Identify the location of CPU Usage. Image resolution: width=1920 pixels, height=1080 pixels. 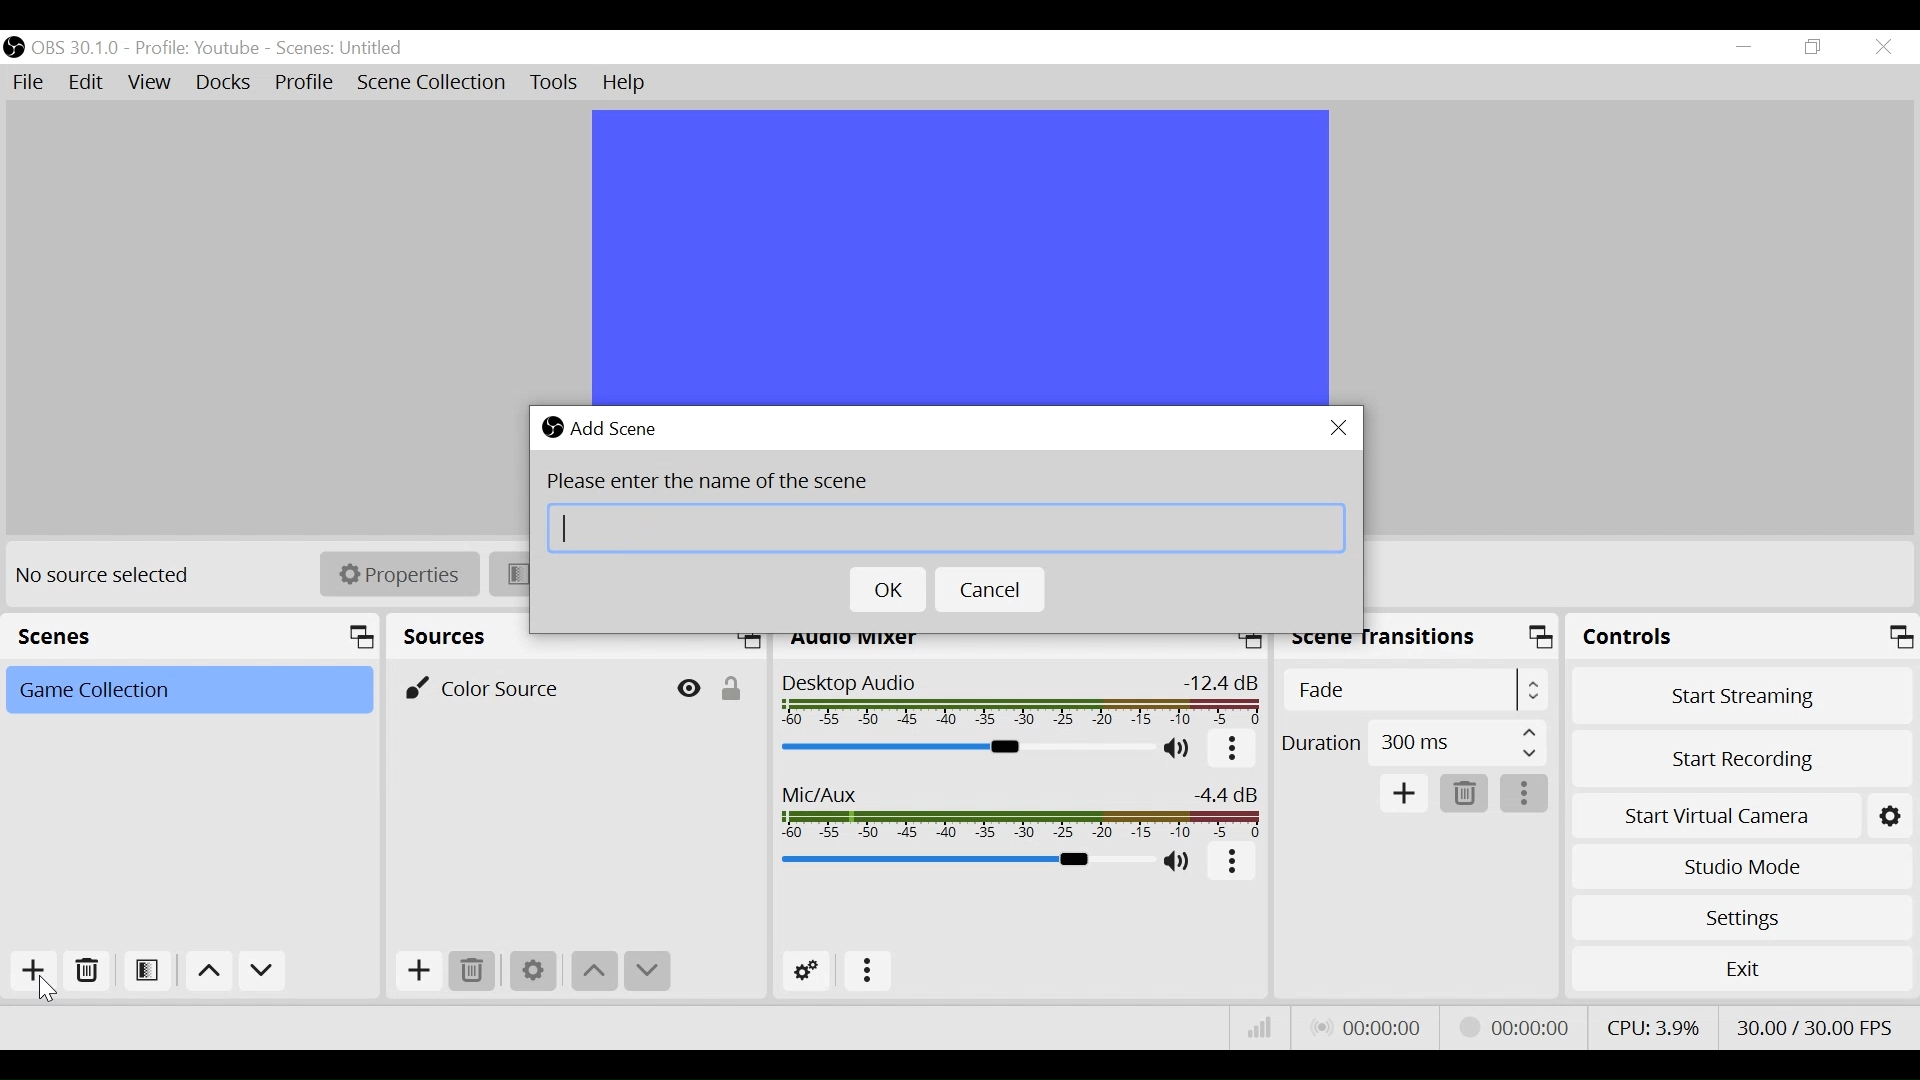
(1652, 1024).